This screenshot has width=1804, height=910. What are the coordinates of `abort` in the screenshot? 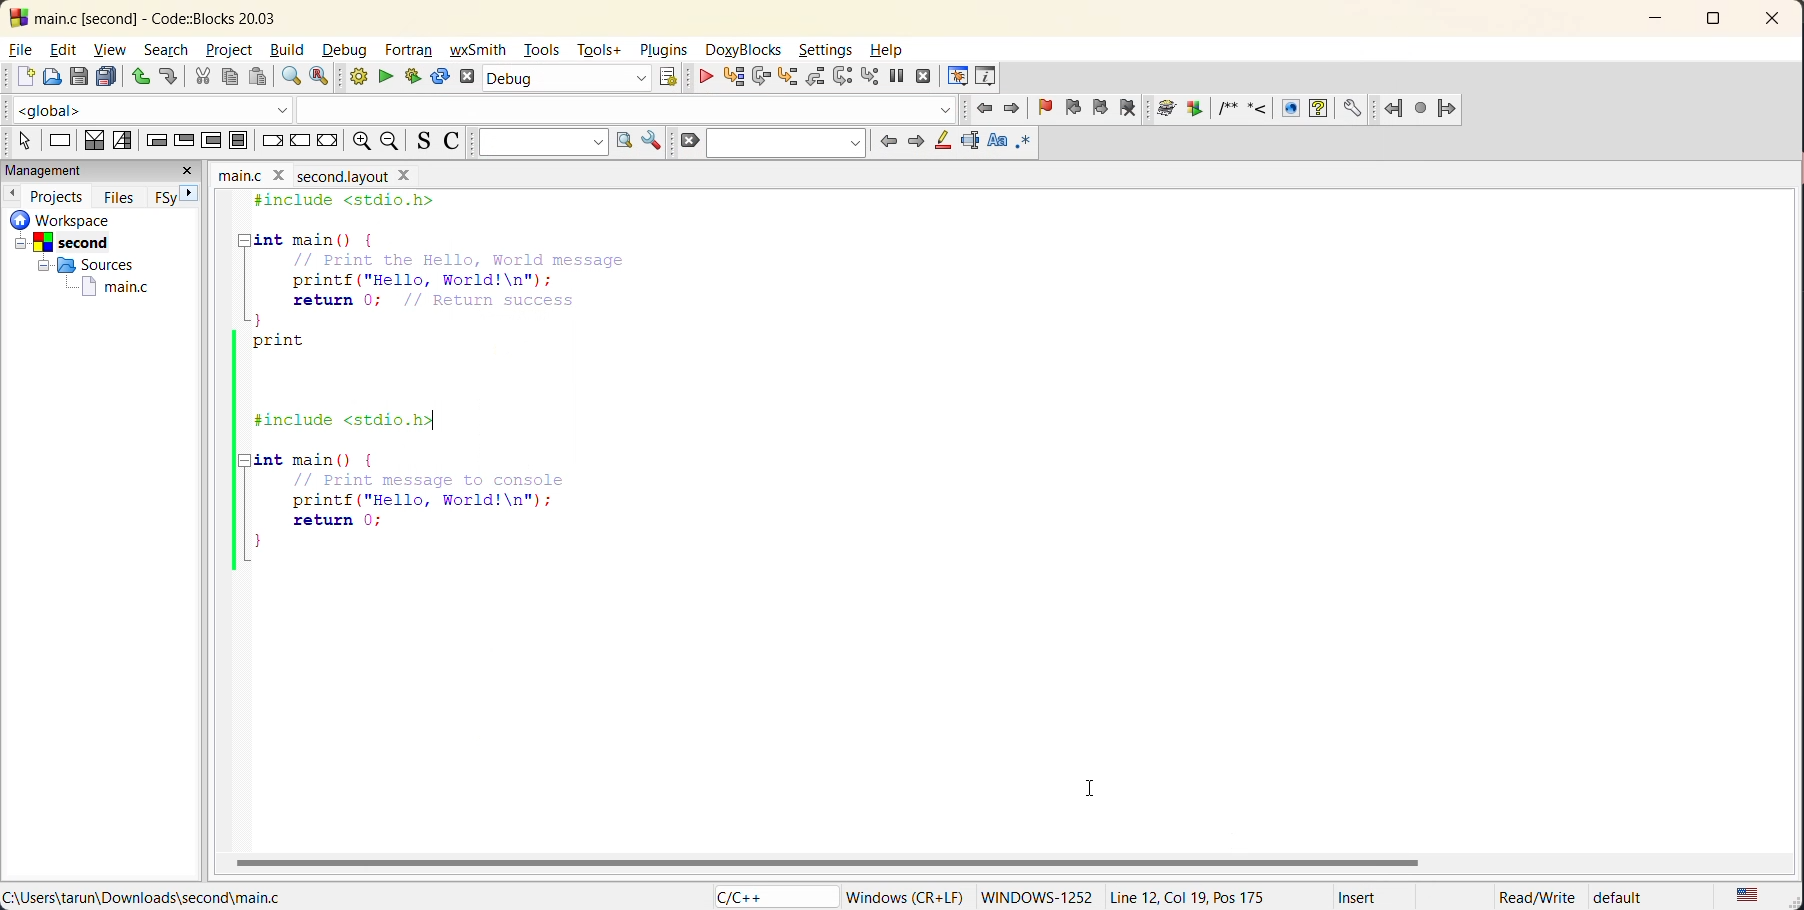 It's located at (467, 76).